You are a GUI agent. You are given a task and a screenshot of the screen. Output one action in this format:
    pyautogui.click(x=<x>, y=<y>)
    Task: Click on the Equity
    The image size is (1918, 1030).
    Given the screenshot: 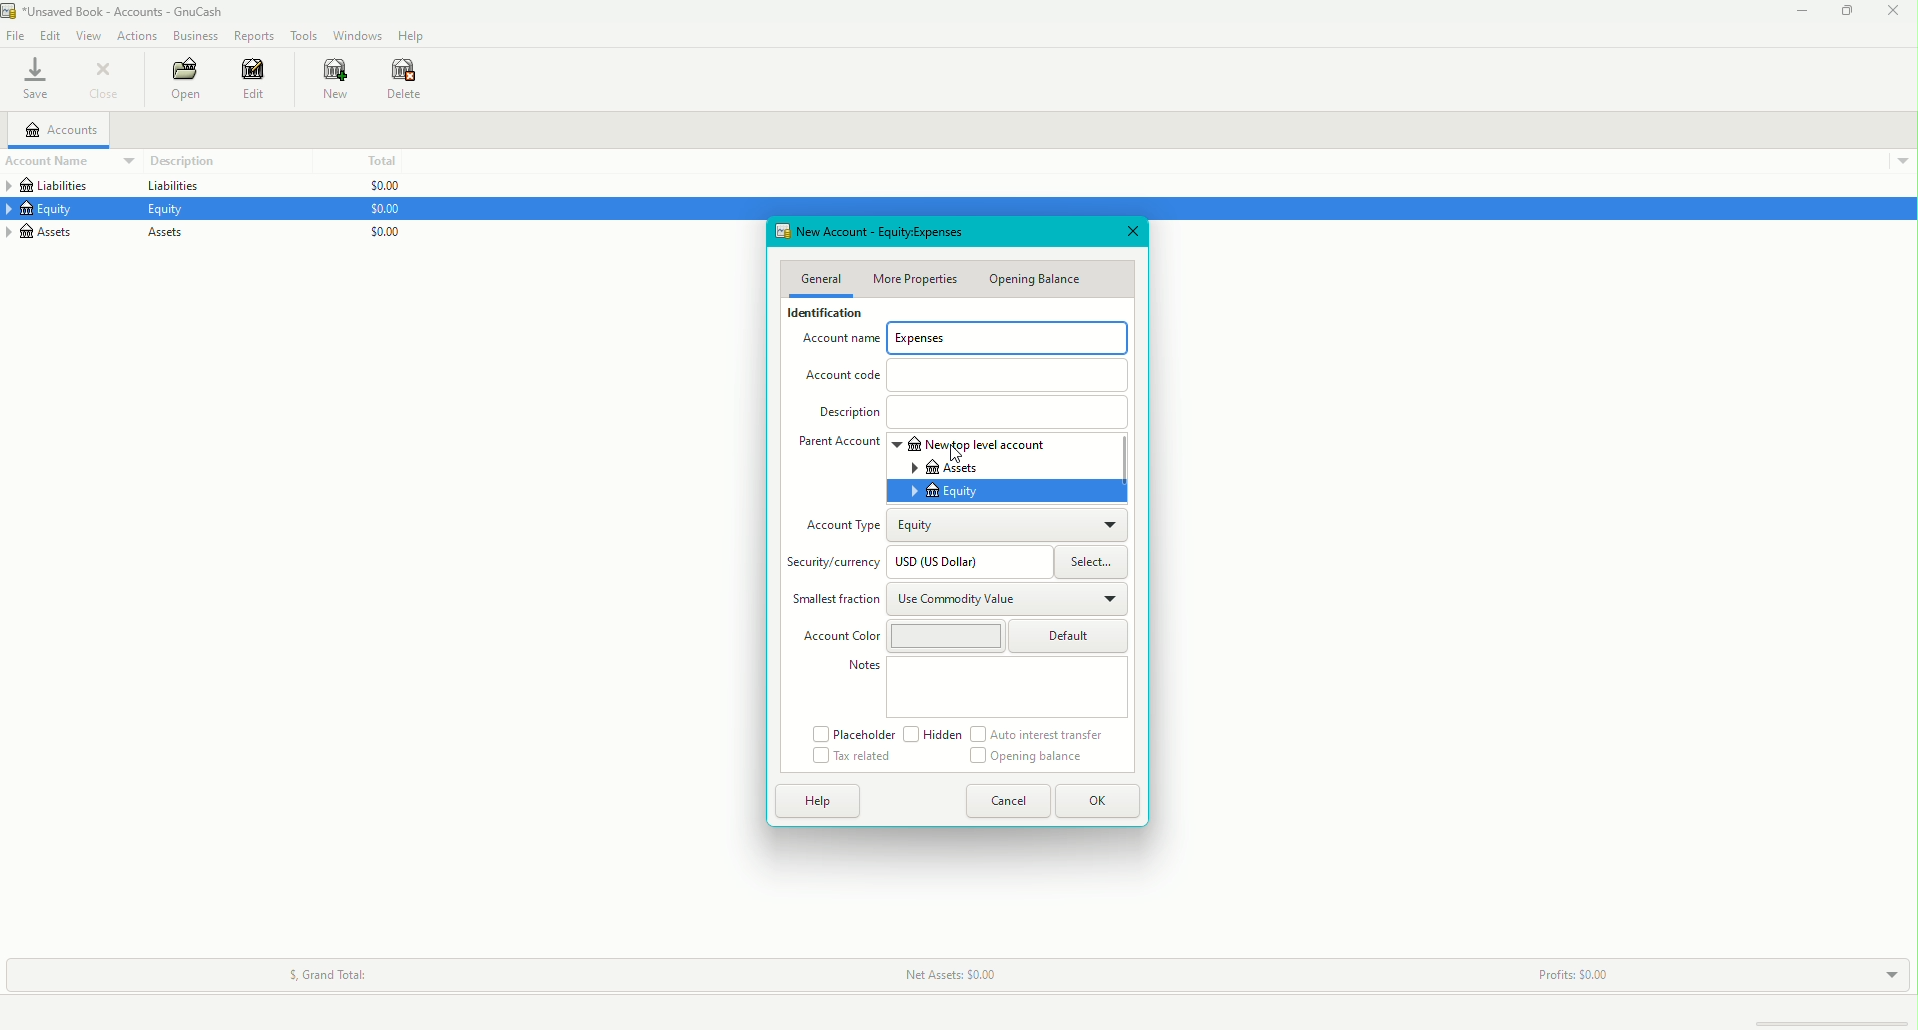 What is the action you would take?
    pyautogui.click(x=1012, y=527)
    